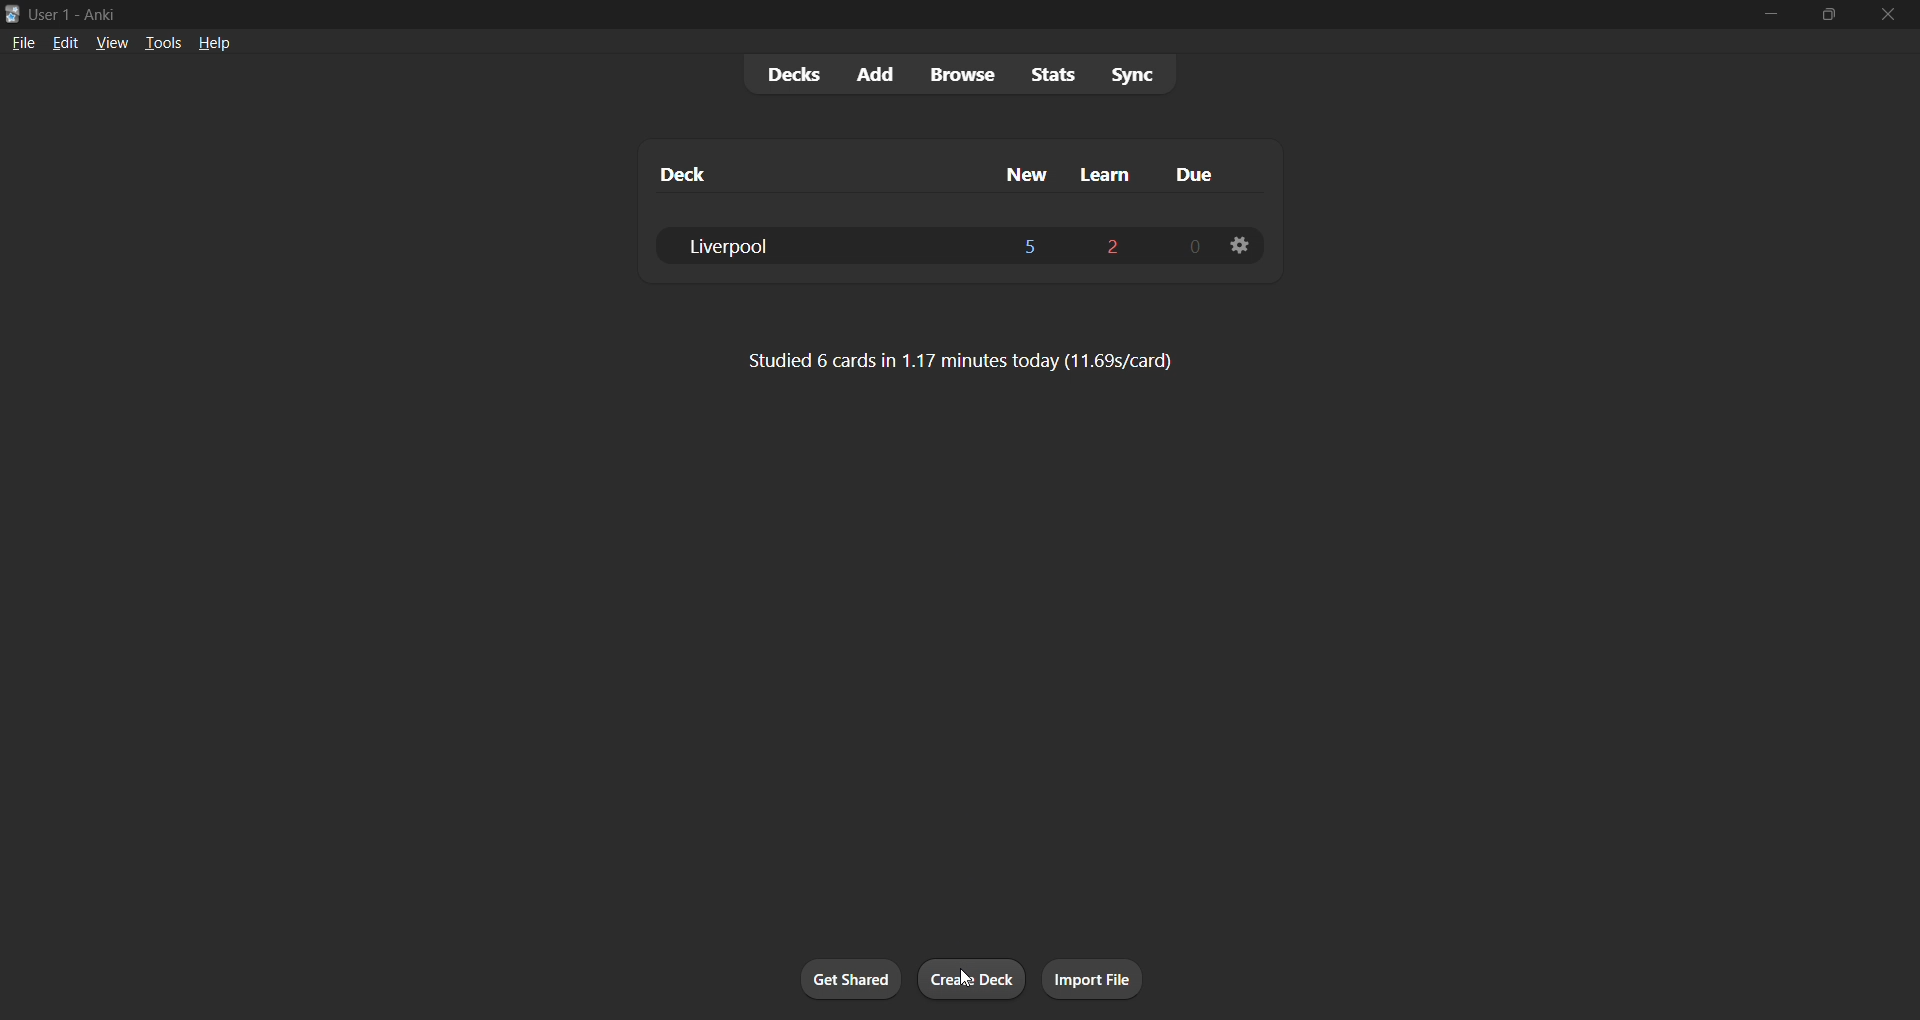 This screenshot has width=1920, height=1020. What do you see at coordinates (59, 42) in the screenshot?
I see `edit` at bounding box center [59, 42].